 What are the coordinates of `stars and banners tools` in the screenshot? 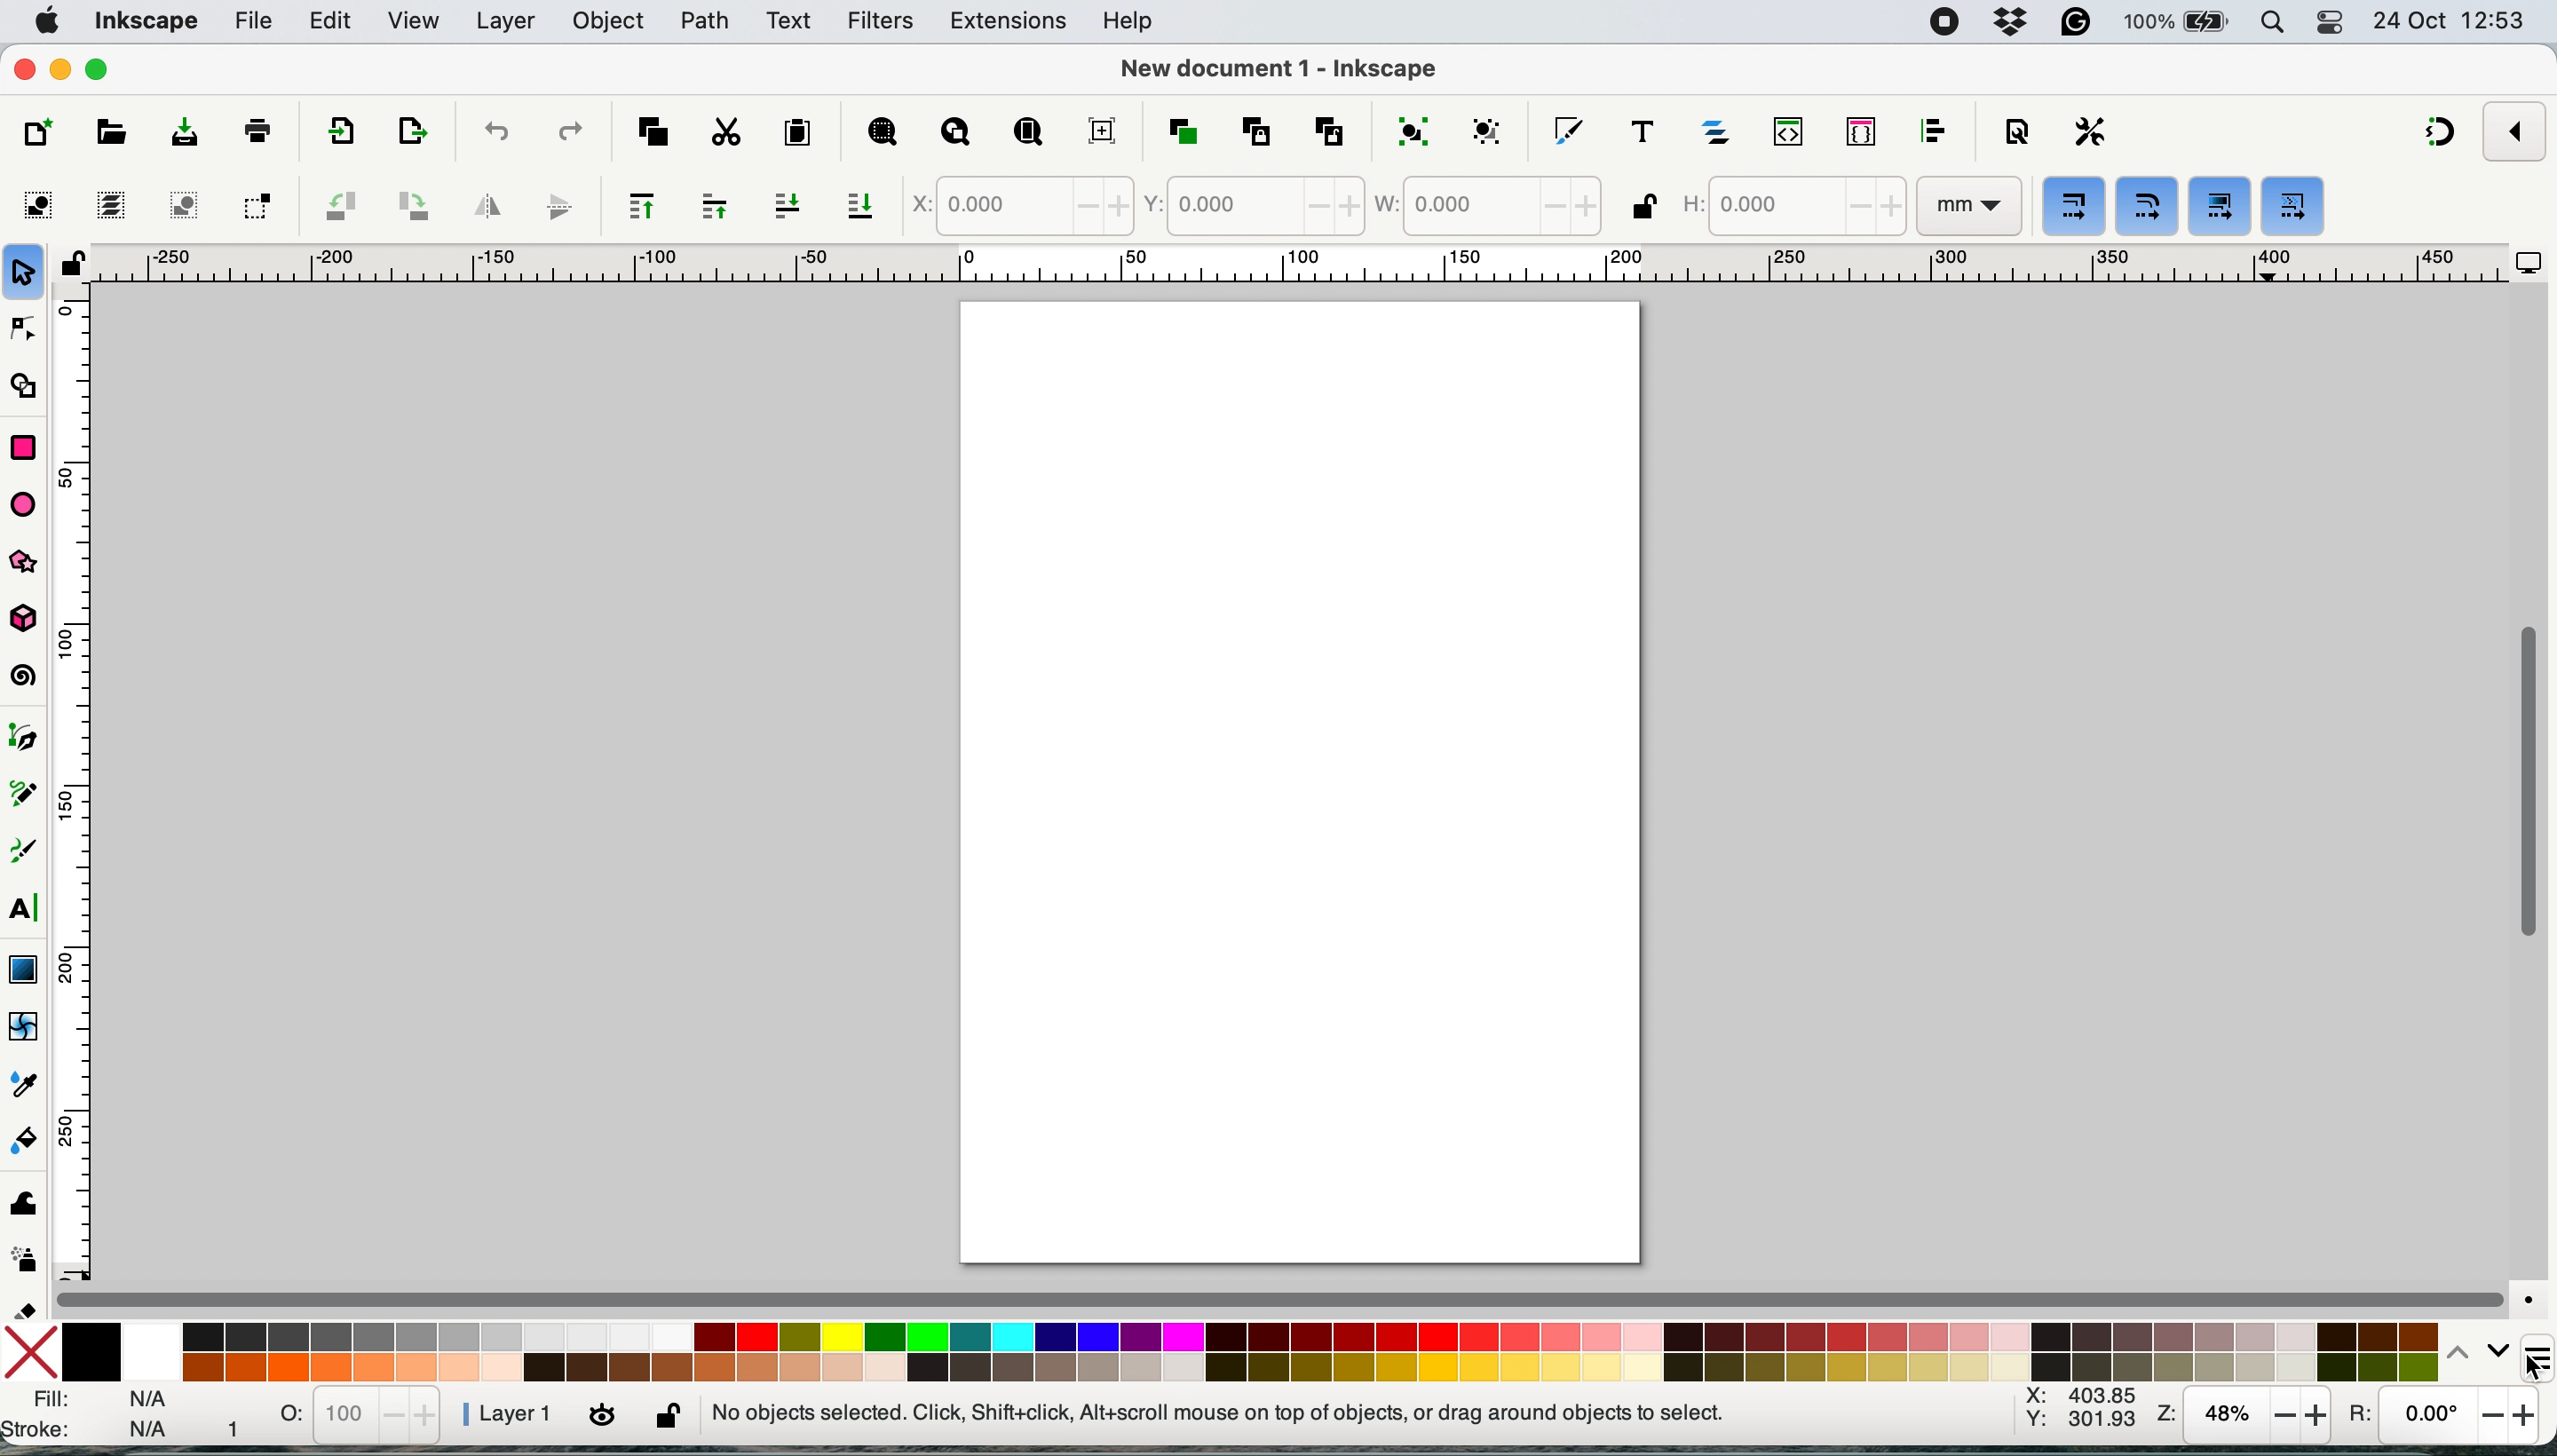 It's located at (28, 566).